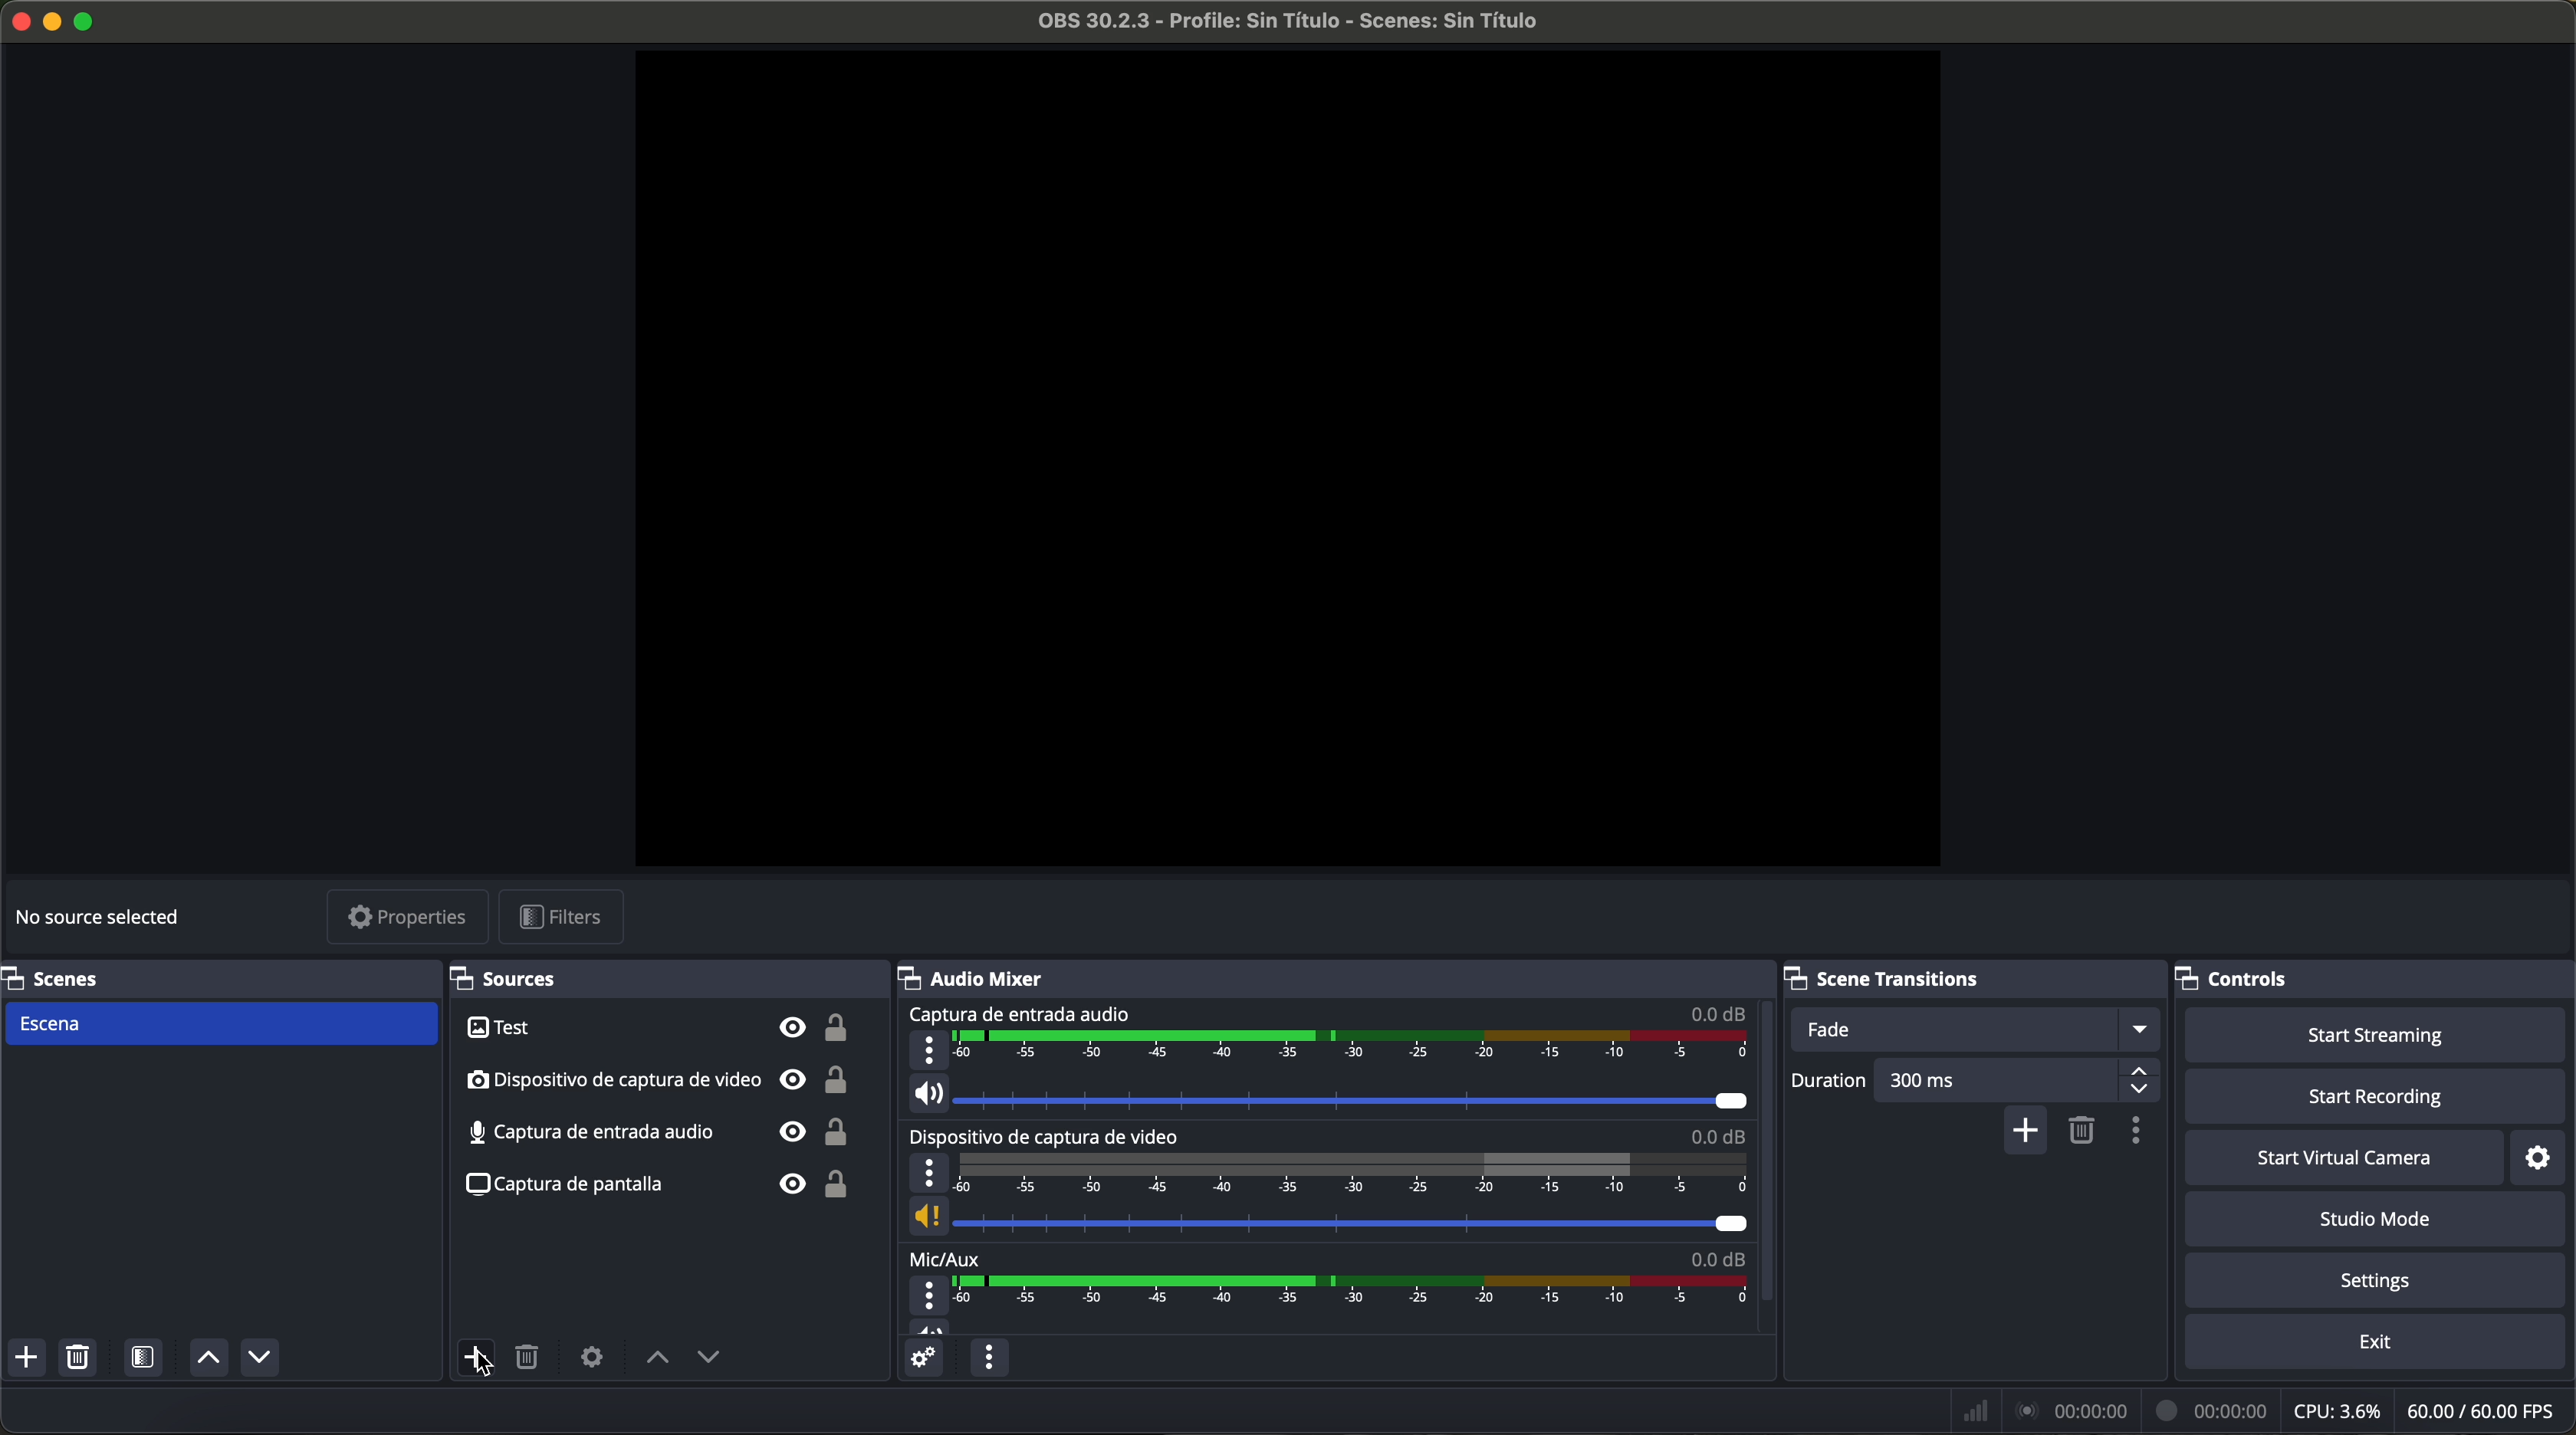 This screenshot has height=1435, width=2576. I want to click on 0.0 dB, so click(1708, 1261).